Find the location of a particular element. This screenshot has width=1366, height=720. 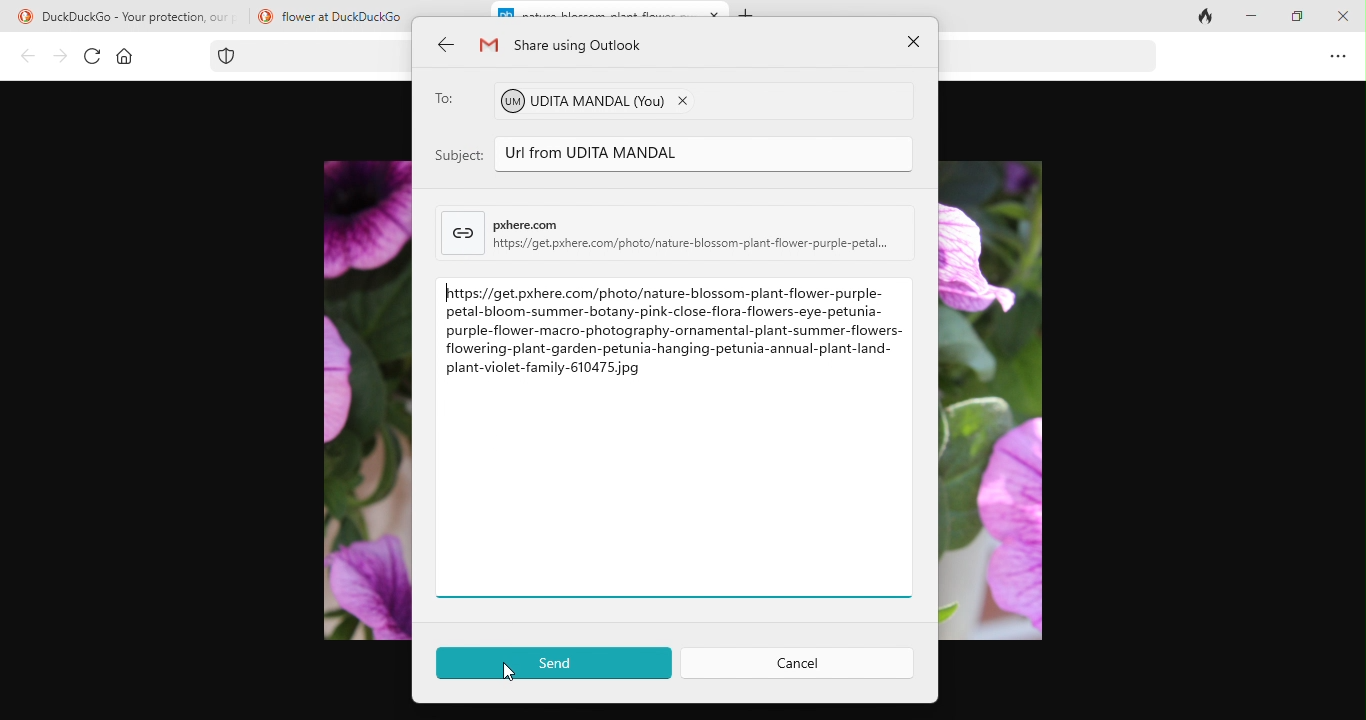

link  is located at coordinates (462, 232).